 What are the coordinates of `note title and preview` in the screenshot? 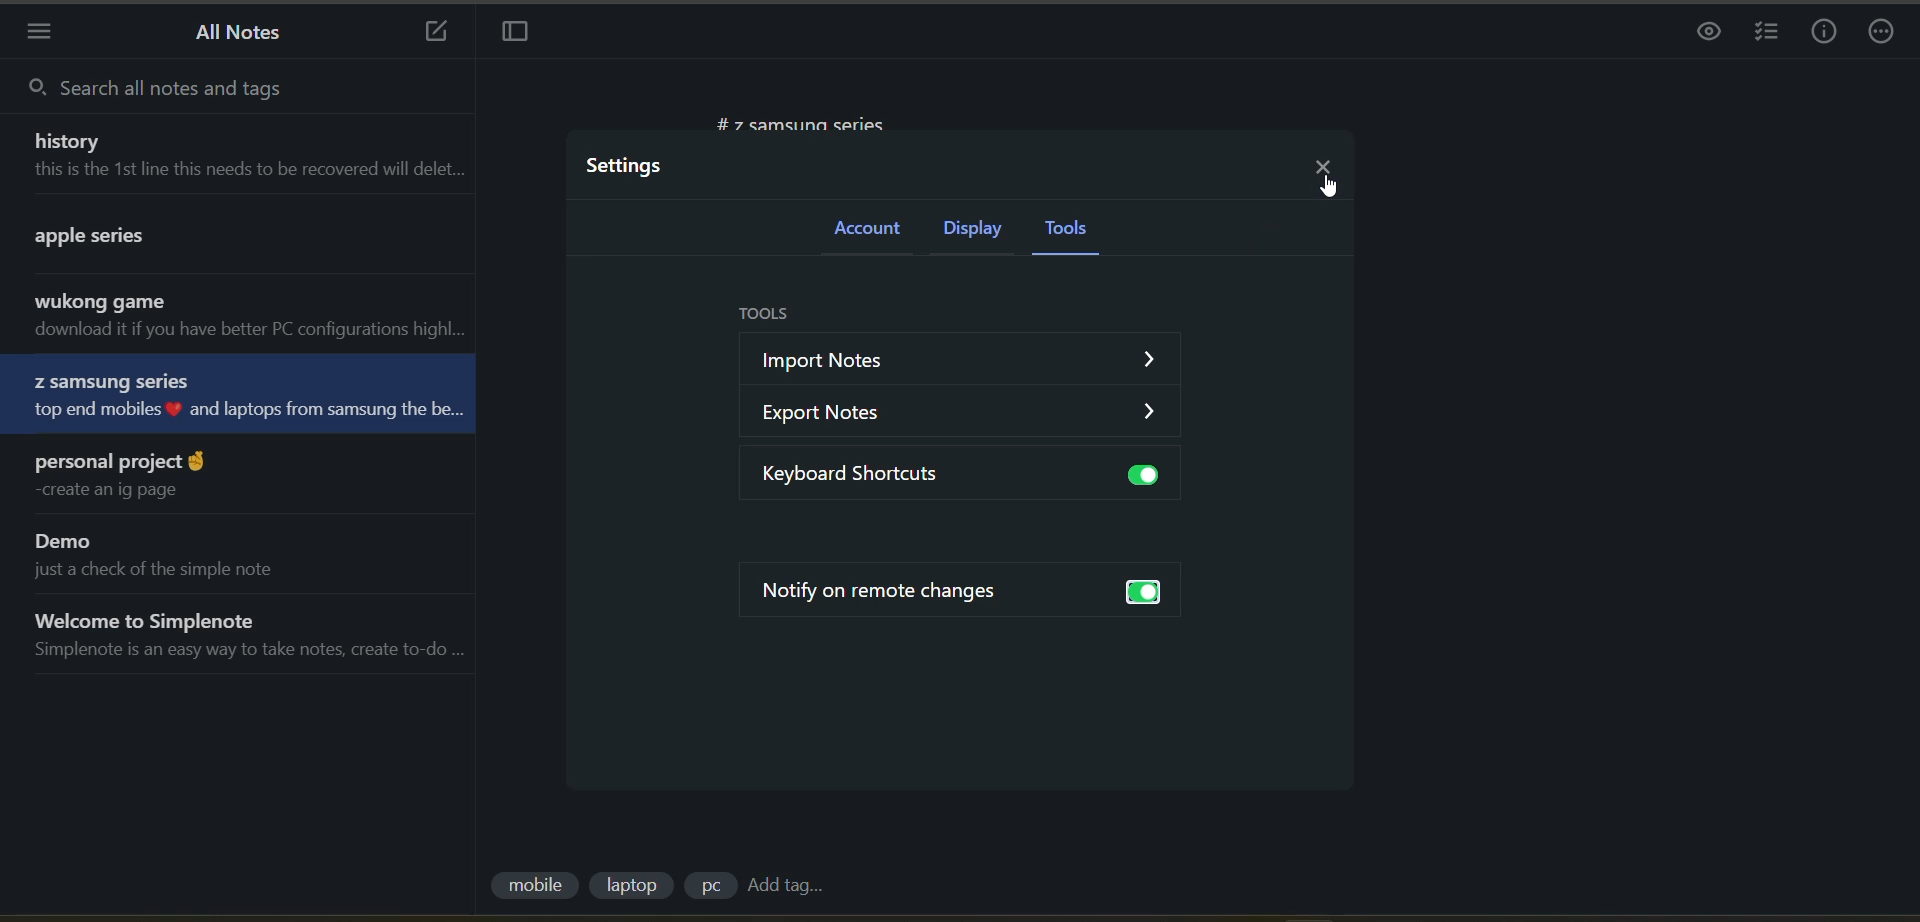 It's located at (197, 242).